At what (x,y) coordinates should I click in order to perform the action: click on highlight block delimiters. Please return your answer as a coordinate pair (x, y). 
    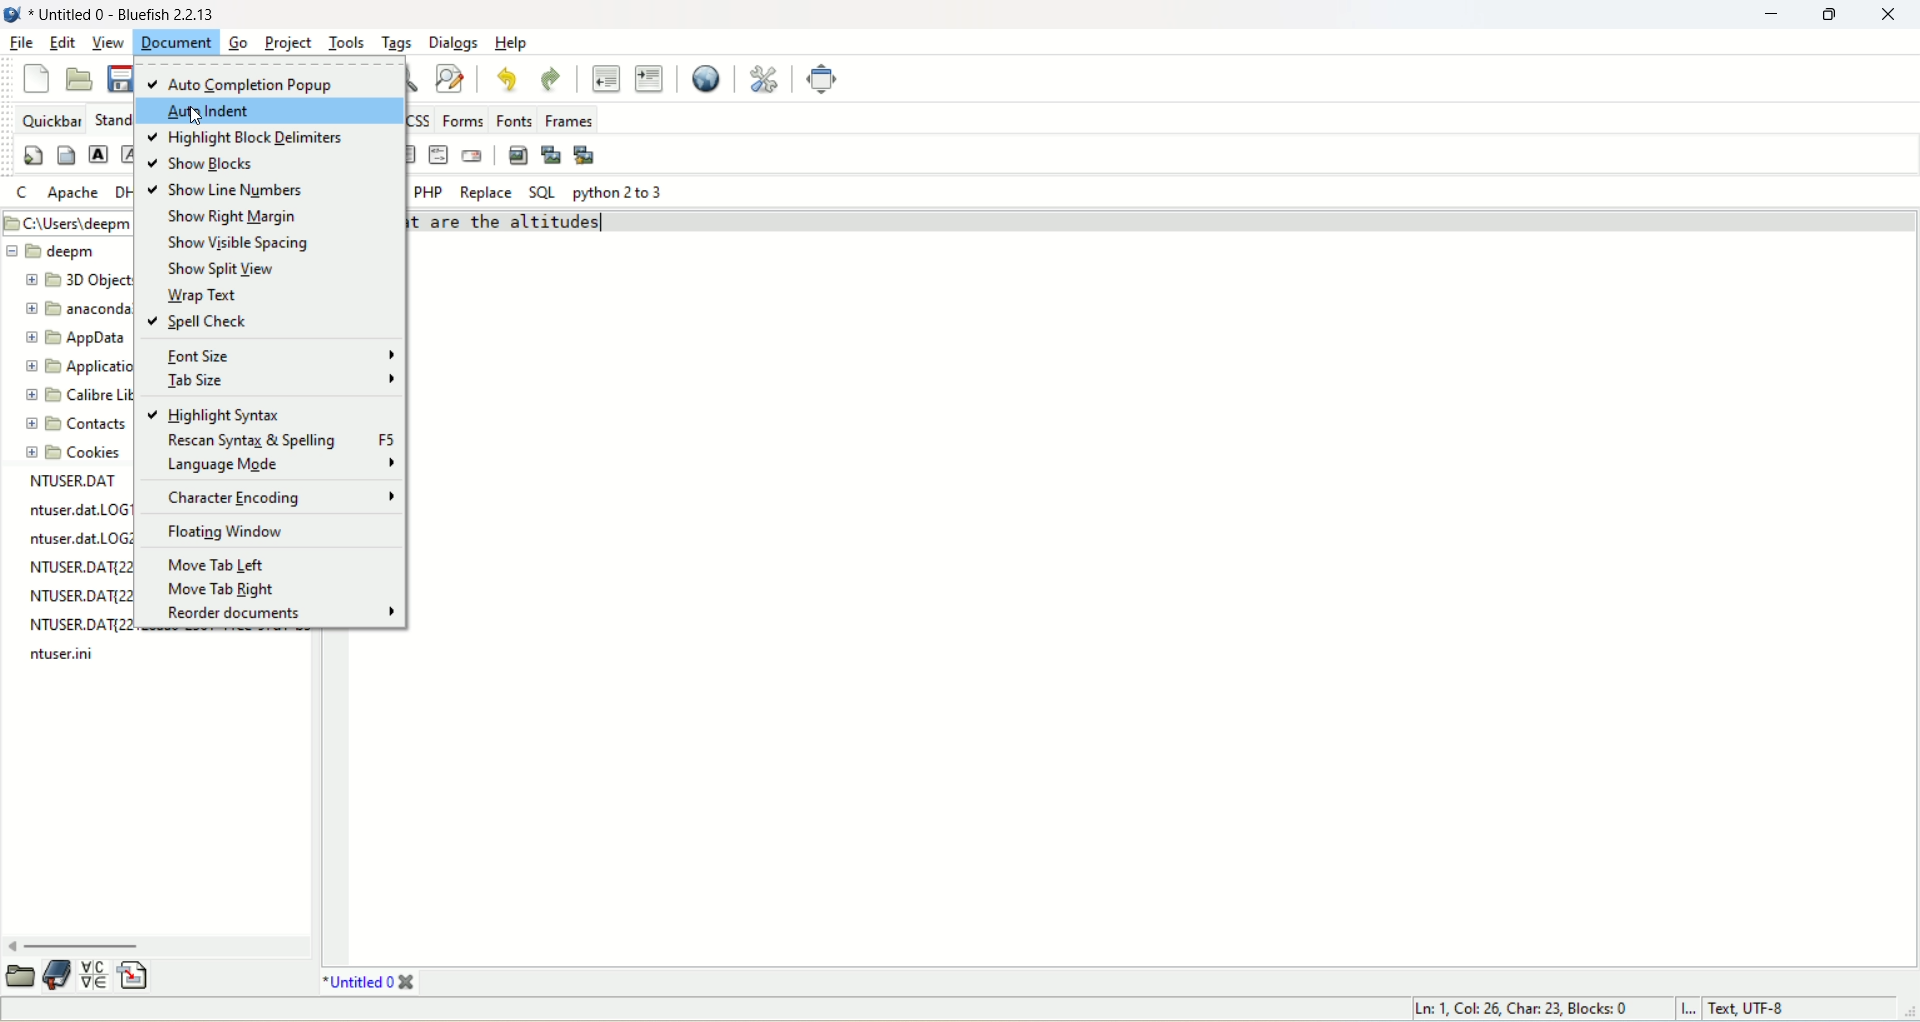
    Looking at the image, I should click on (249, 138).